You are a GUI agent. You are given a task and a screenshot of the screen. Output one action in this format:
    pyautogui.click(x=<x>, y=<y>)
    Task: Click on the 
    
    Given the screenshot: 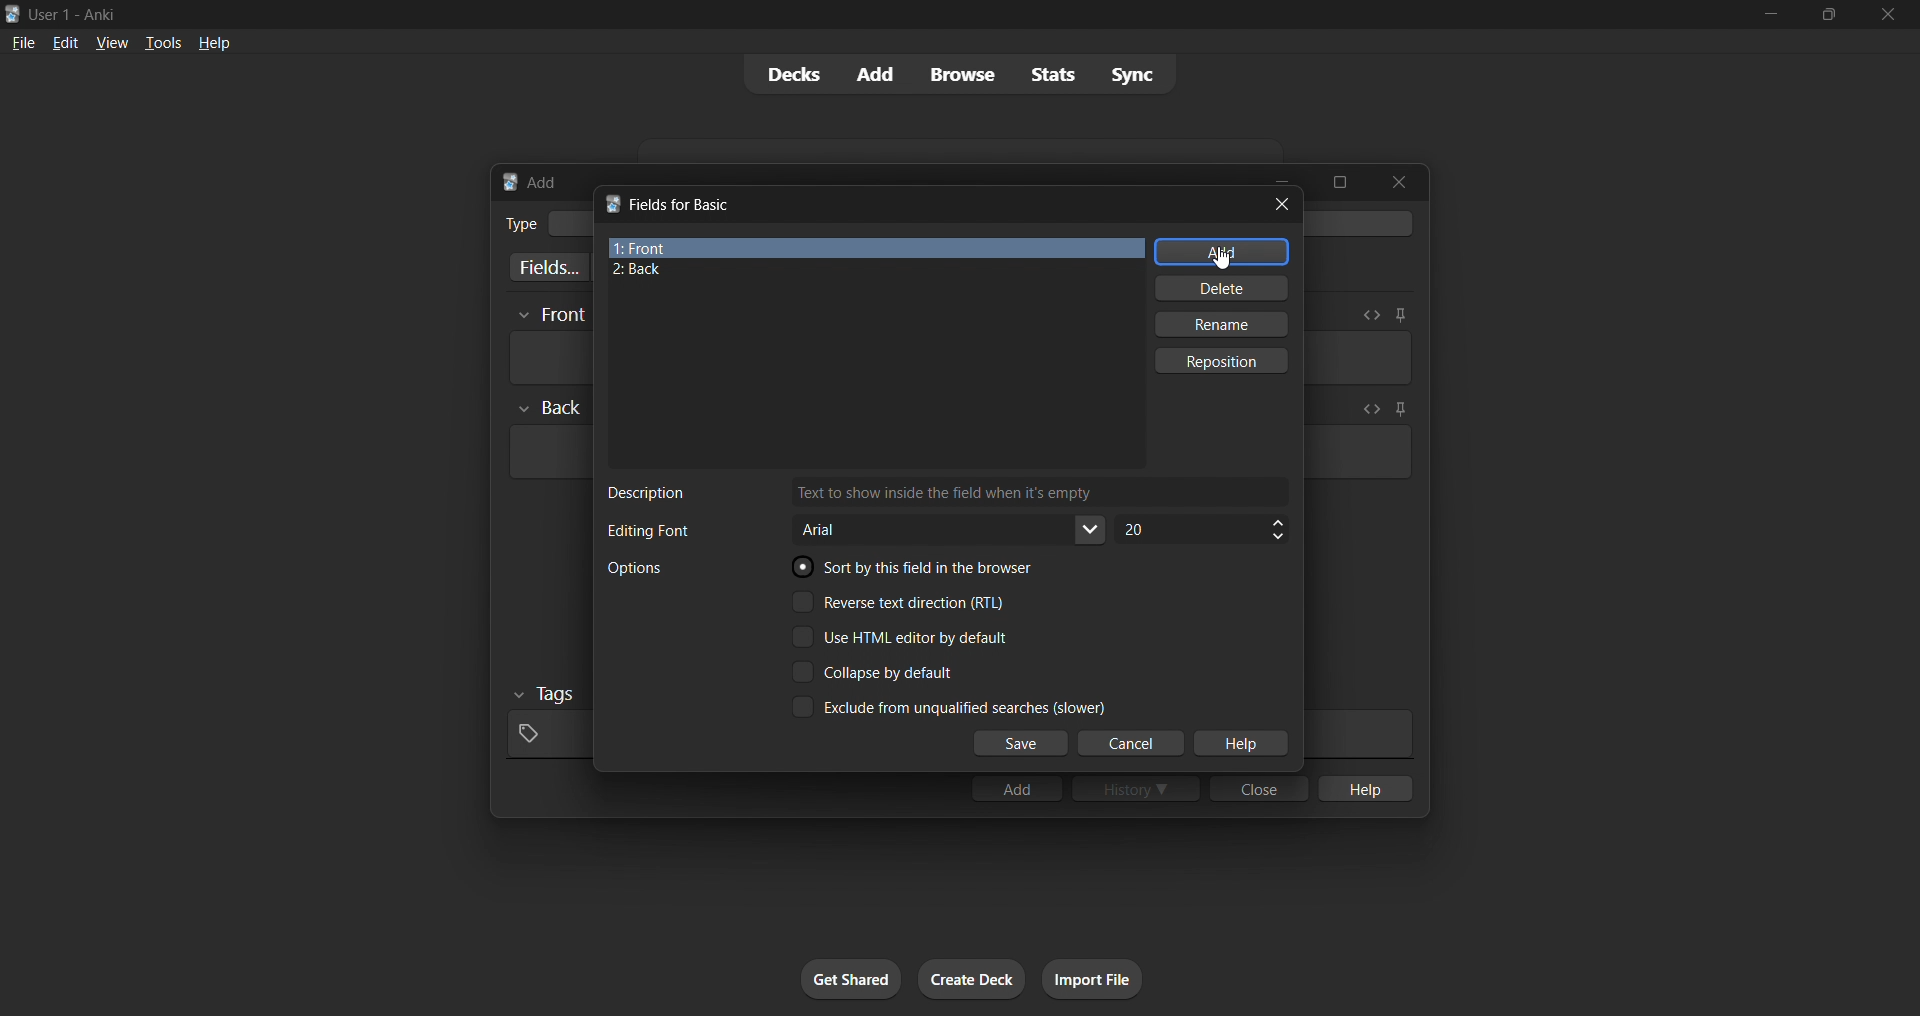 What is the action you would take?
    pyautogui.click(x=551, y=316)
    